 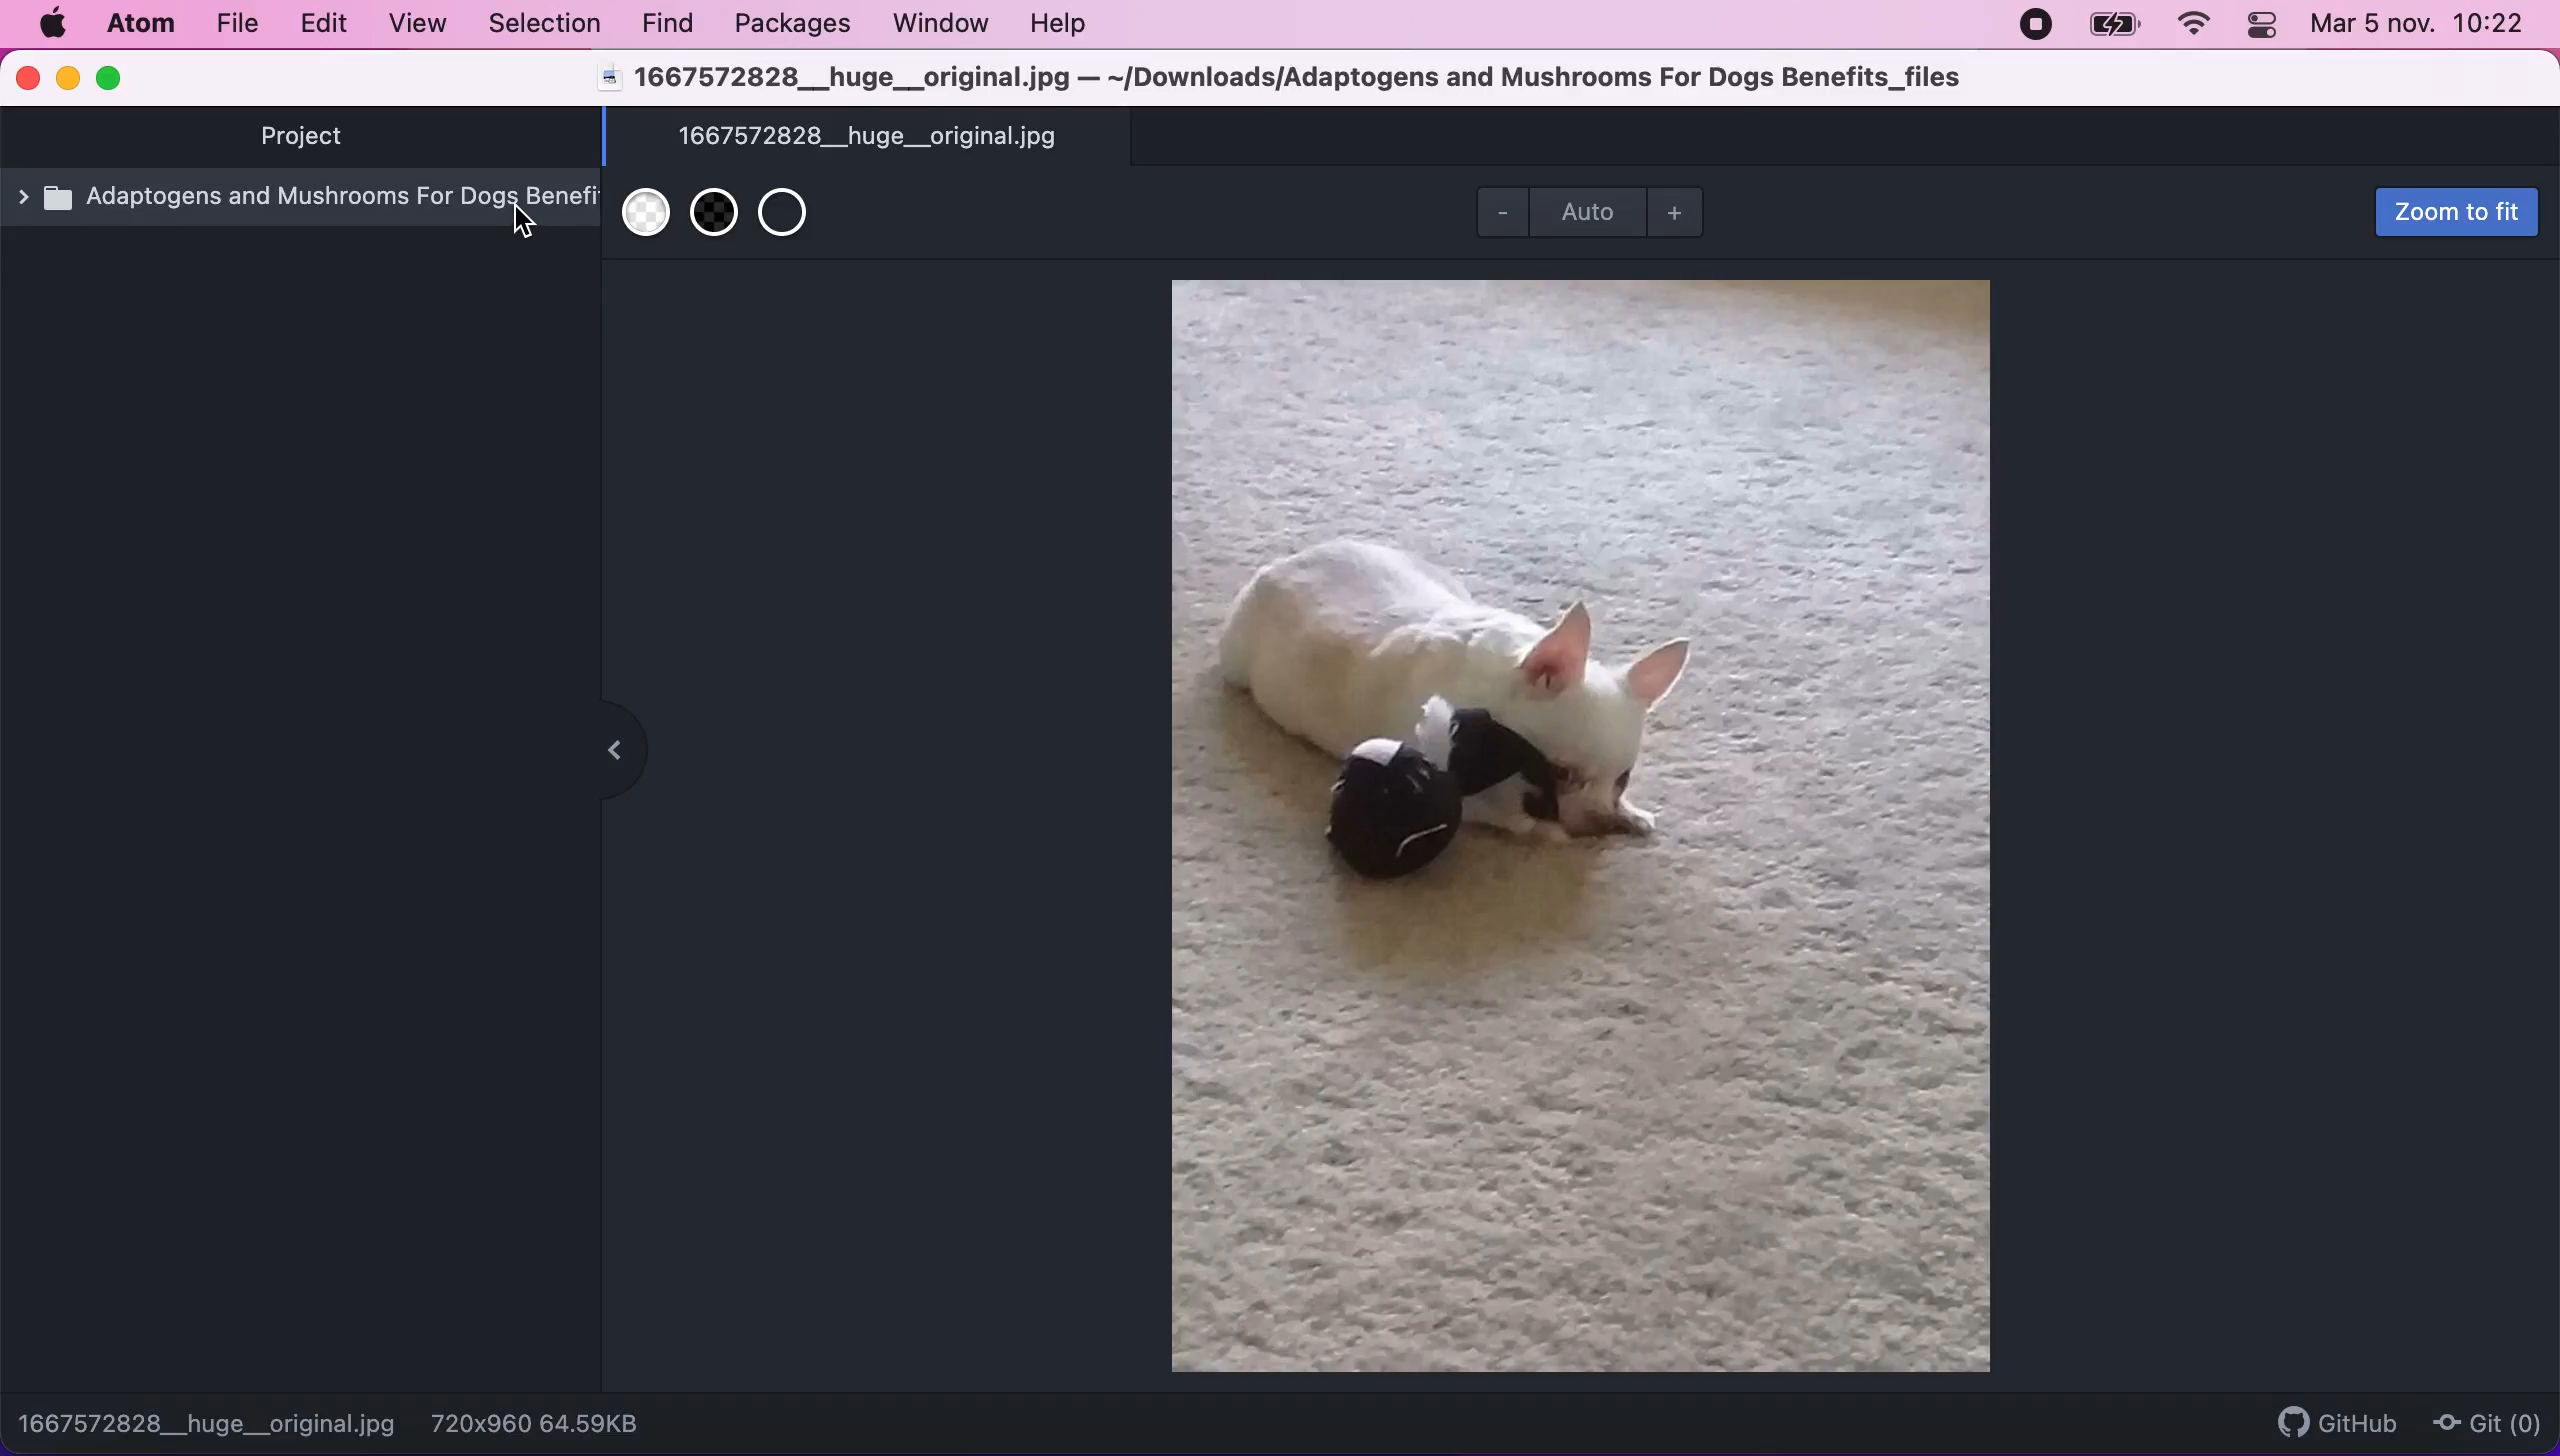 What do you see at coordinates (2194, 26) in the screenshot?
I see `wifi` at bounding box center [2194, 26].